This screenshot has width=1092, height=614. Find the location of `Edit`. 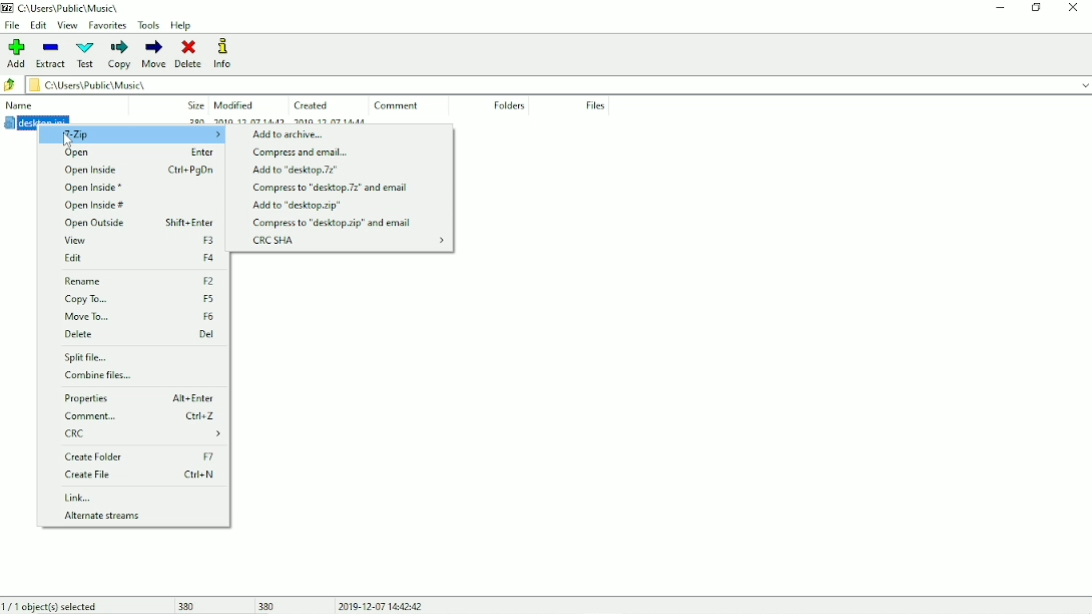

Edit is located at coordinates (39, 25).